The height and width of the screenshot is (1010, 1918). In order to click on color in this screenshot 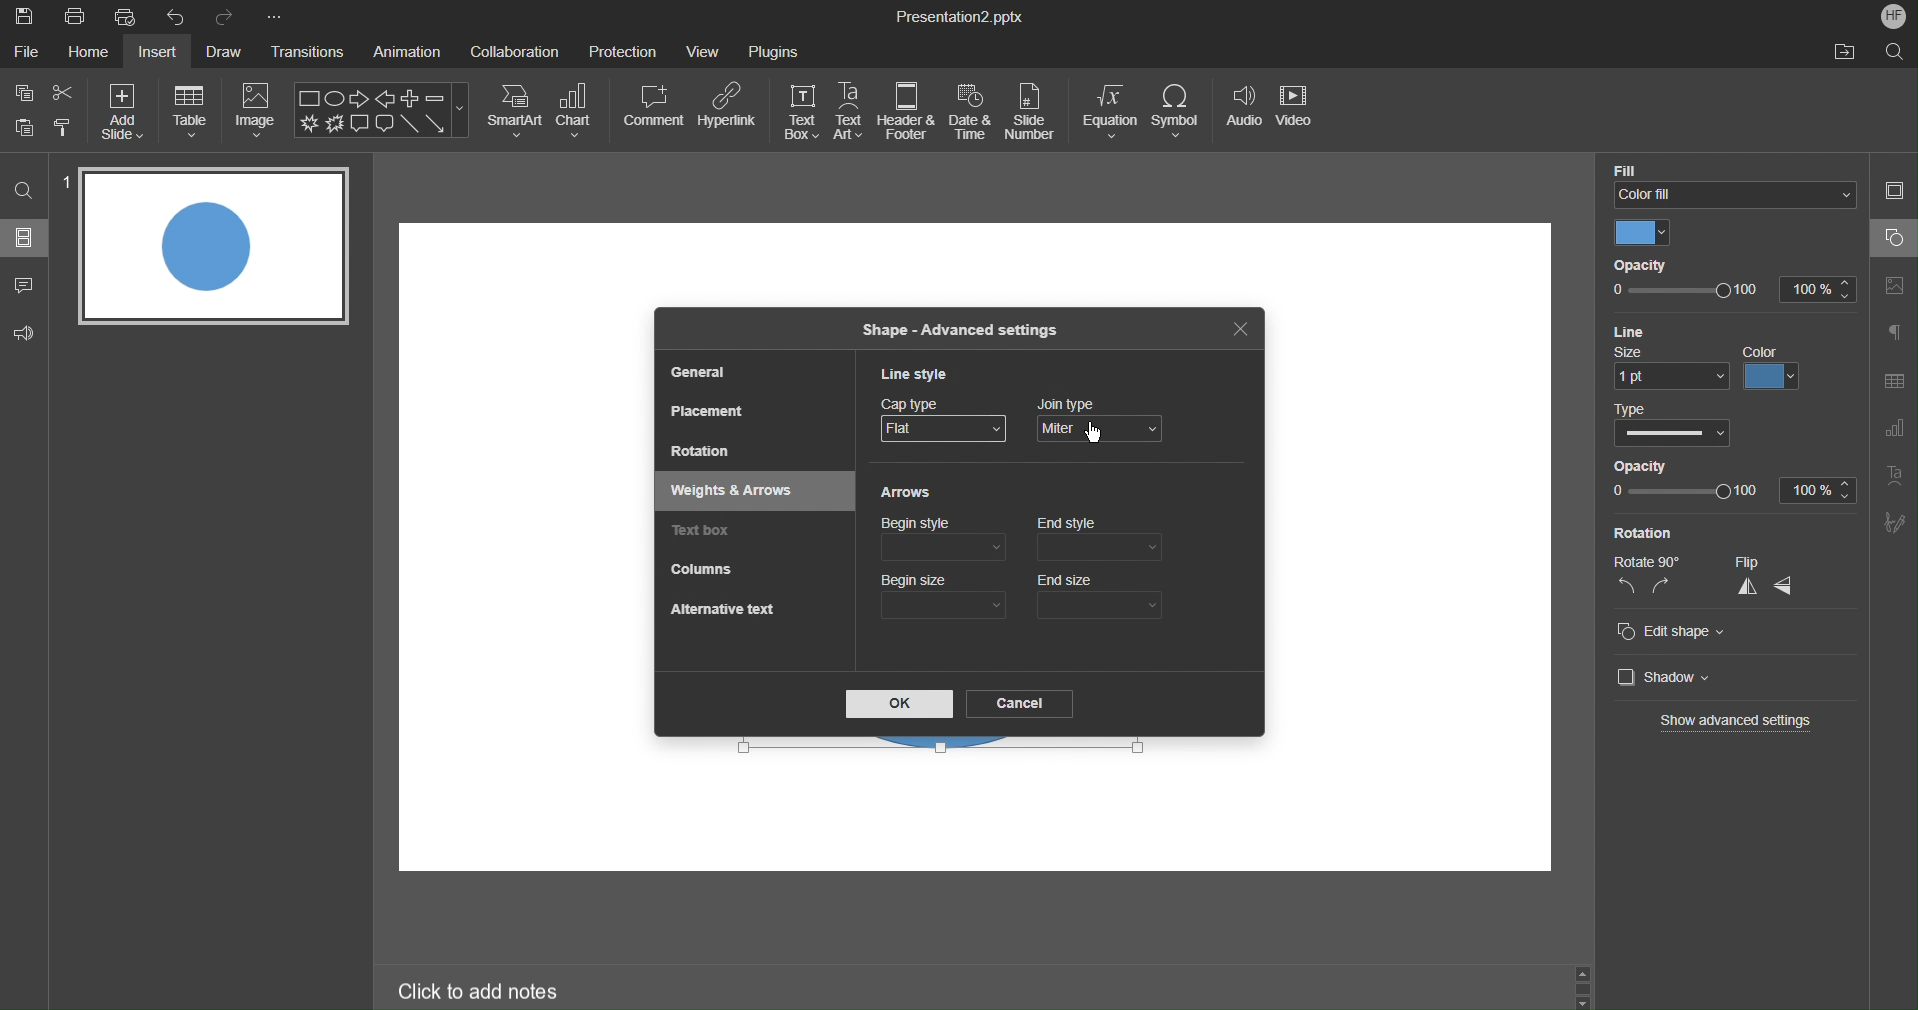, I will do `click(1775, 368)`.